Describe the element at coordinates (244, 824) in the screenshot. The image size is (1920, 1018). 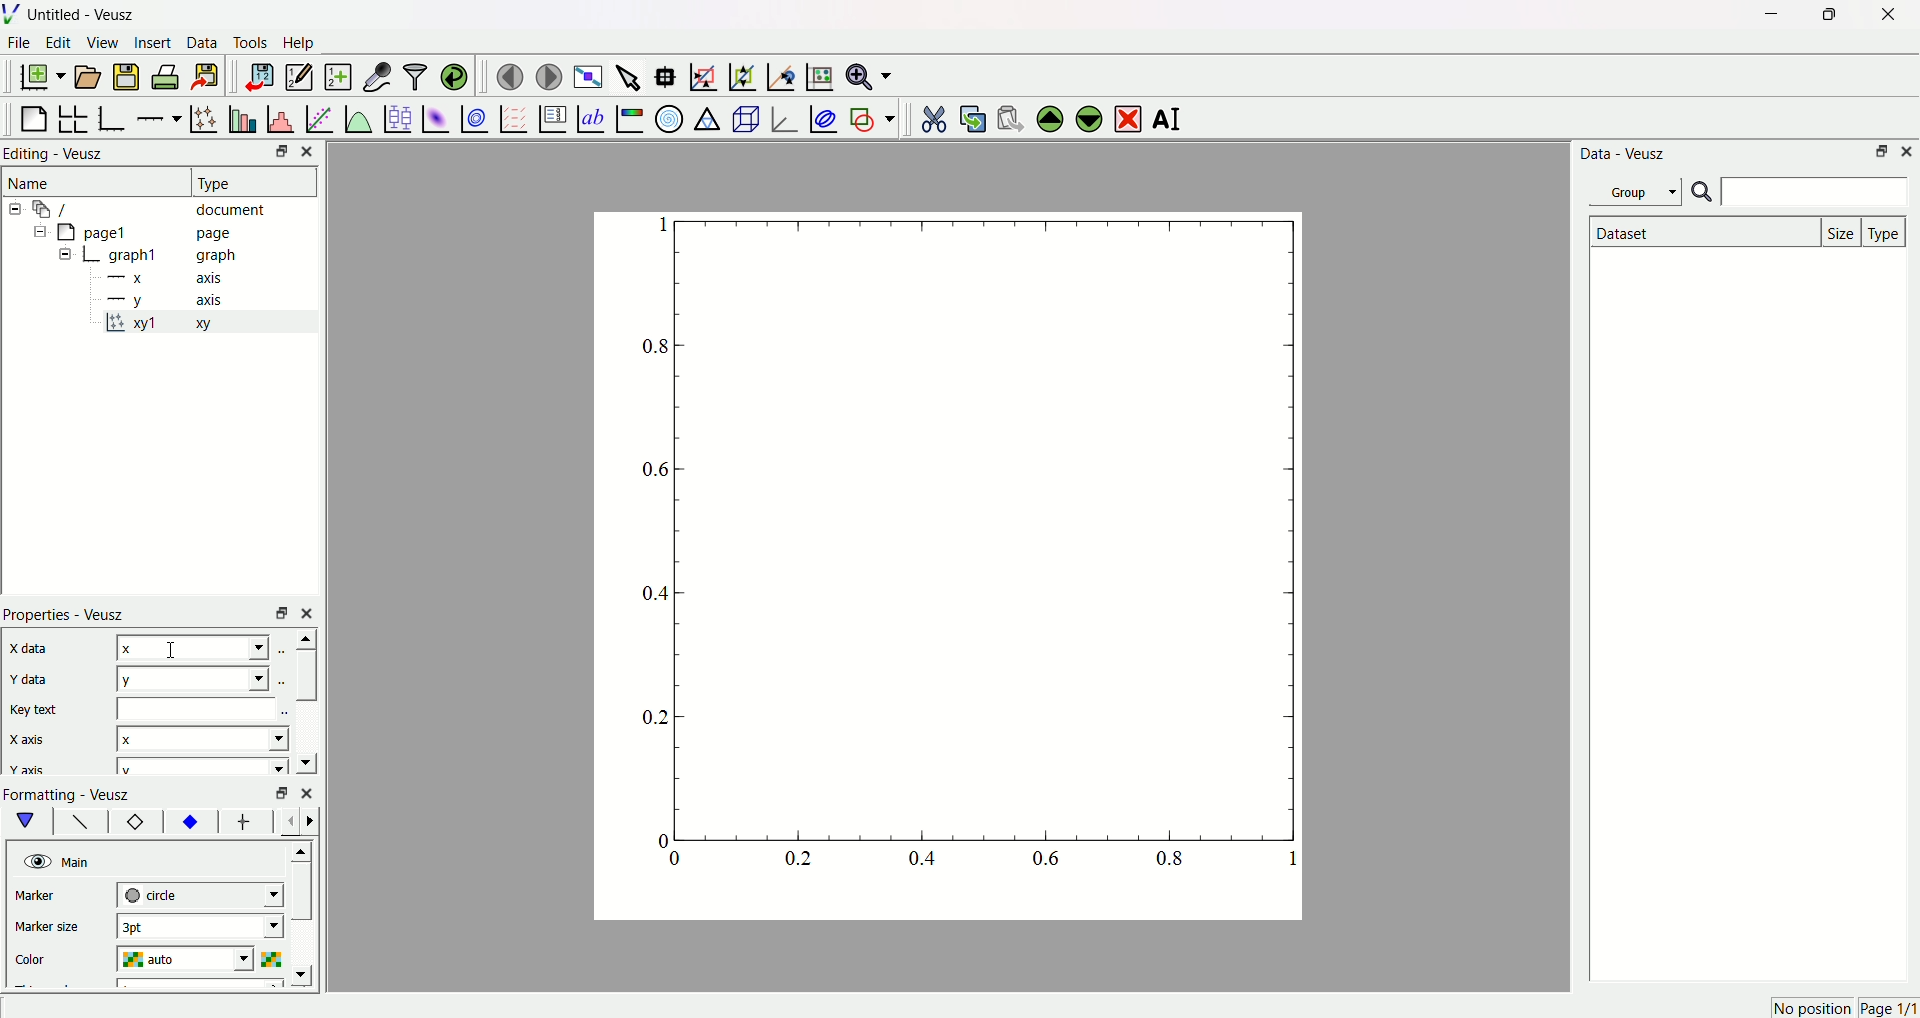
I see `error bar line` at that location.